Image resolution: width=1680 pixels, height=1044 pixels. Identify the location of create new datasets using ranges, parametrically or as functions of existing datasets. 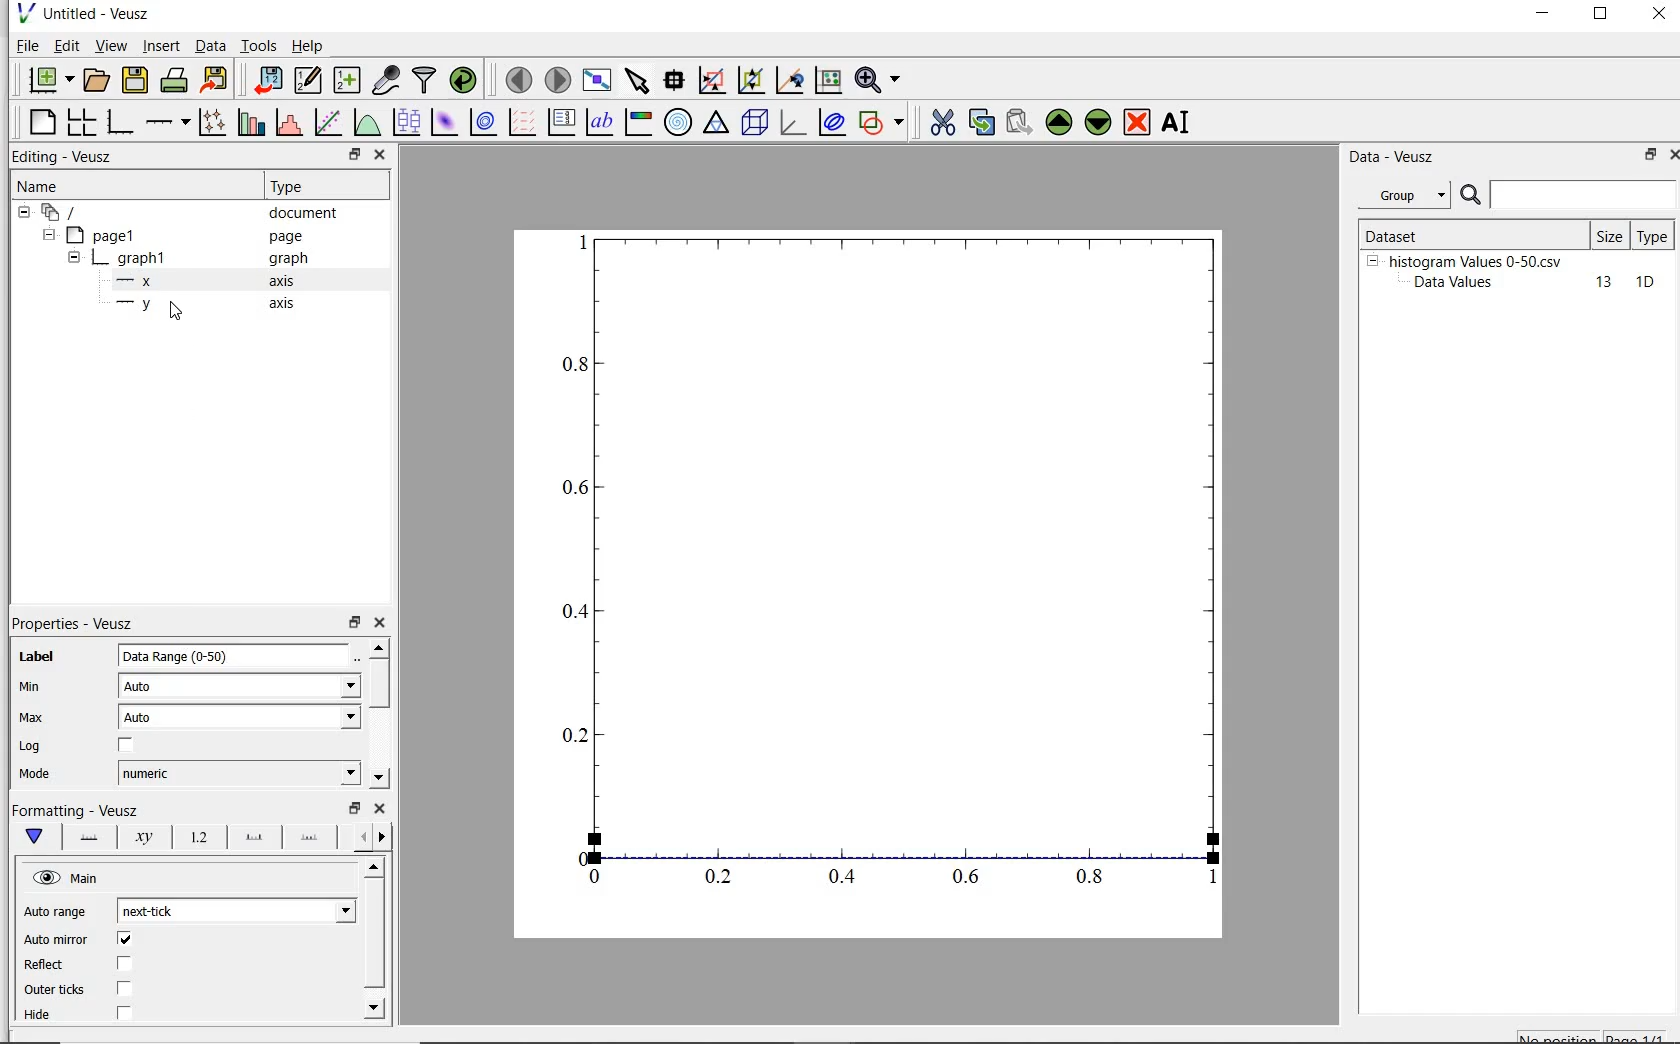
(350, 78).